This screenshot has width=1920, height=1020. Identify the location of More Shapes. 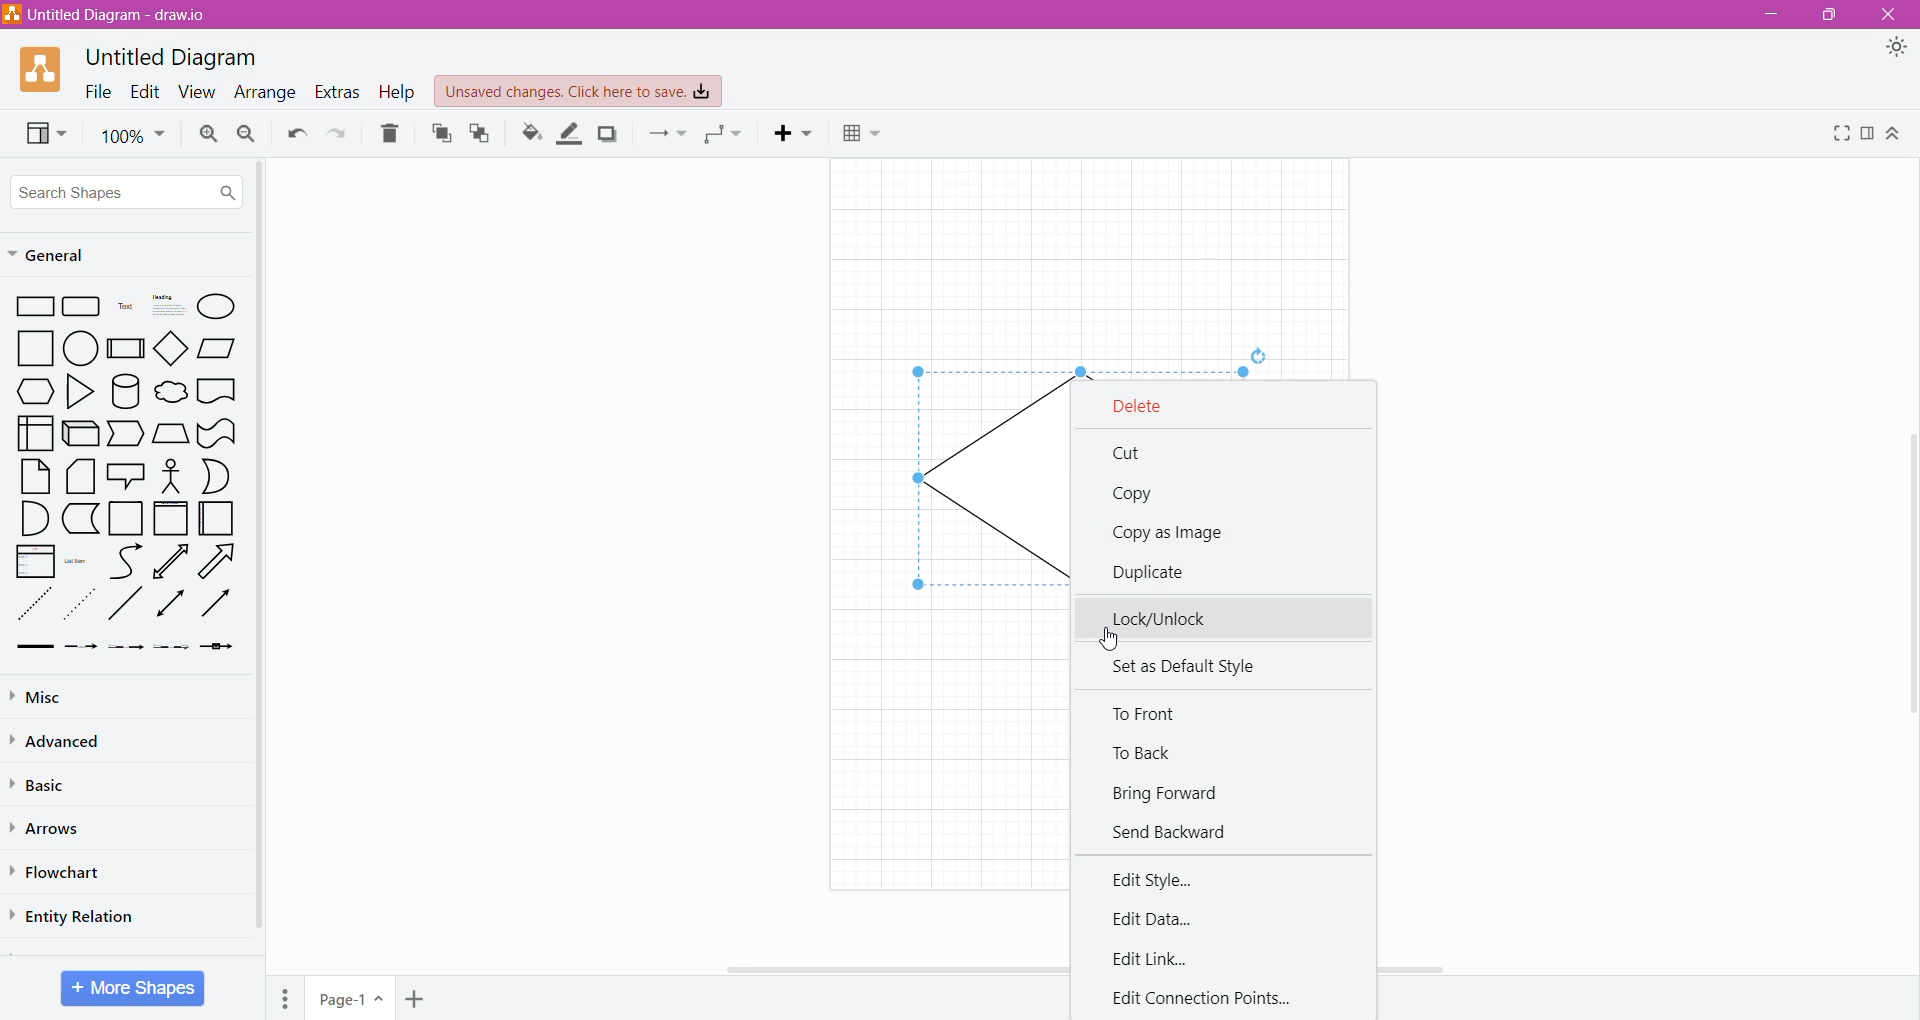
(133, 988).